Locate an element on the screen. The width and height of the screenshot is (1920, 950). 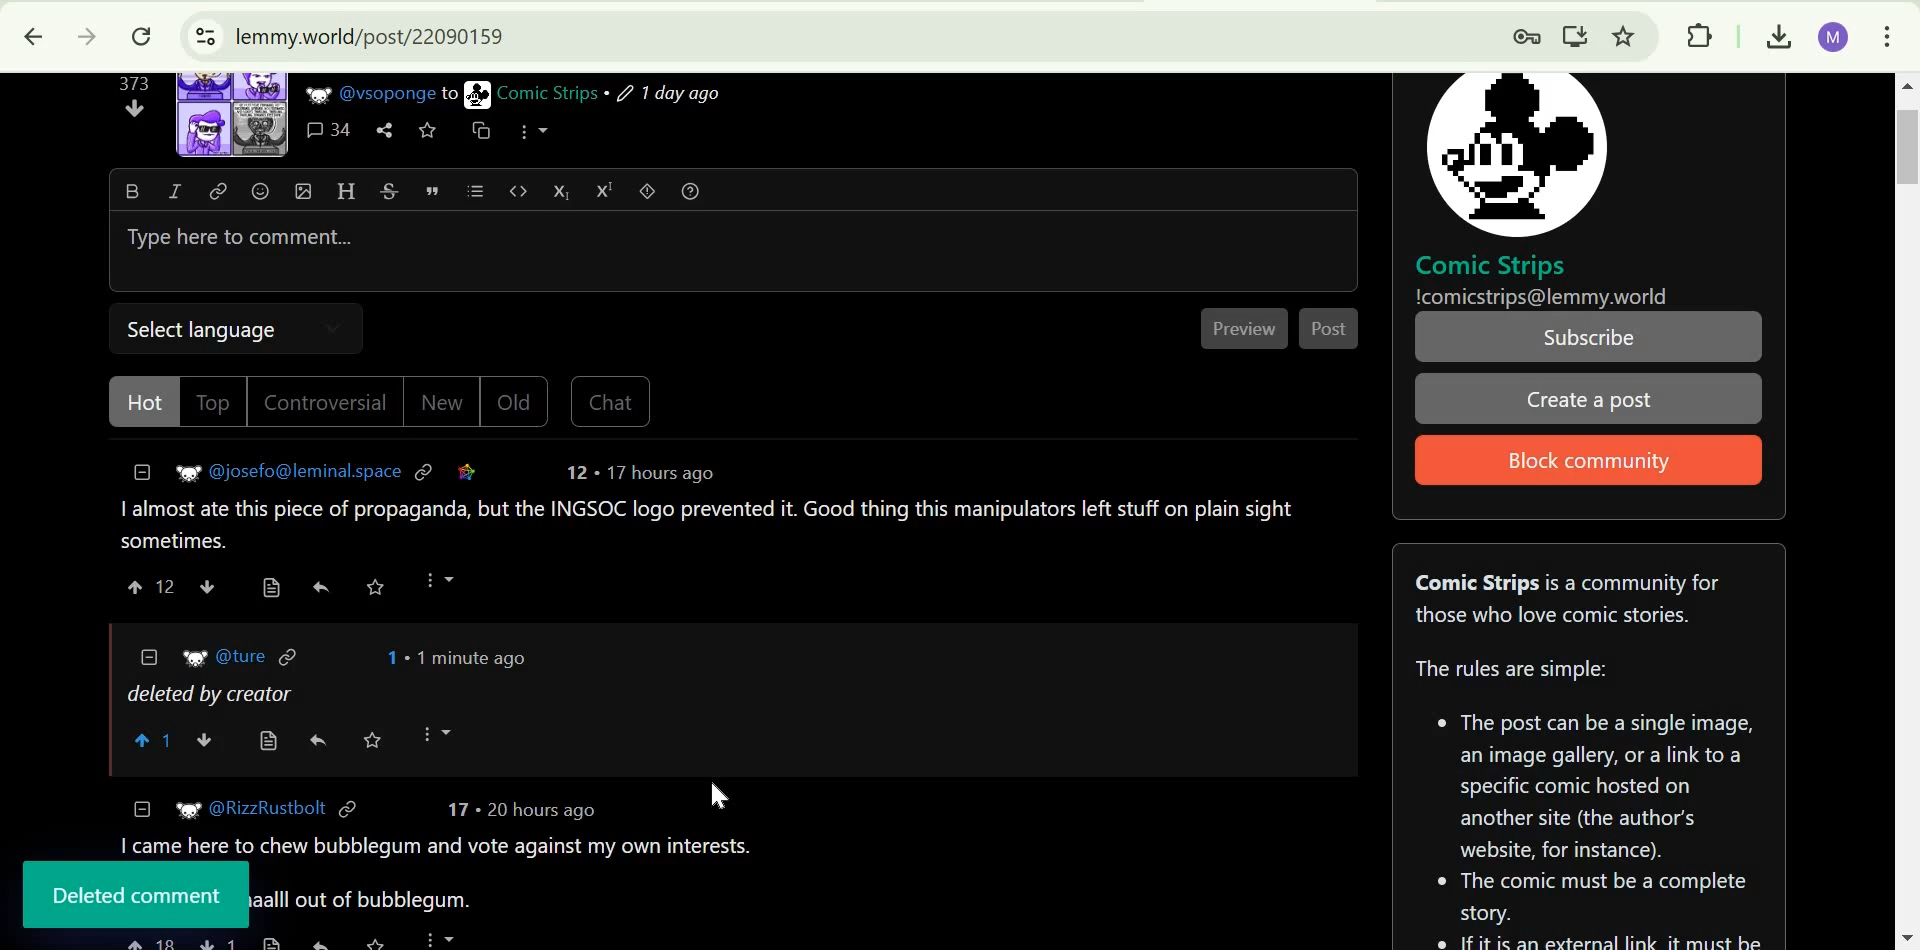
upvote is located at coordinates (149, 942).